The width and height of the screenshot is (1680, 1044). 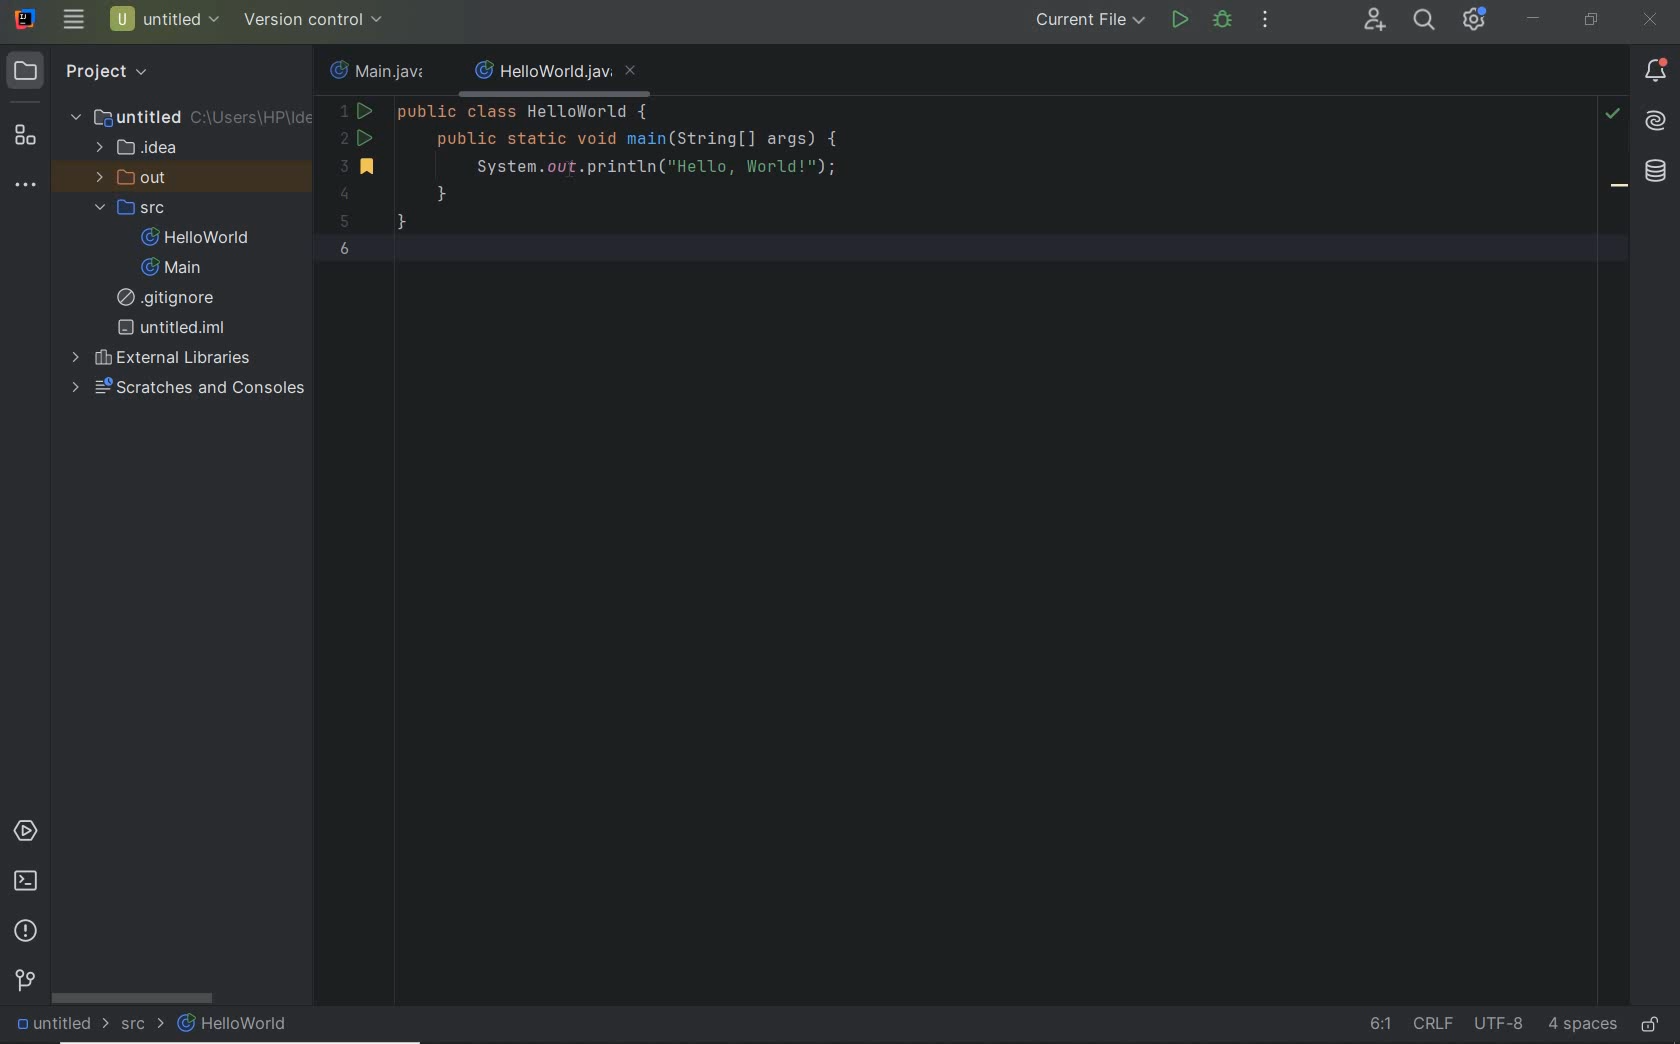 What do you see at coordinates (1652, 1021) in the screenshot?
I see `Edit or read only` at bounding box center [1652, 1021].